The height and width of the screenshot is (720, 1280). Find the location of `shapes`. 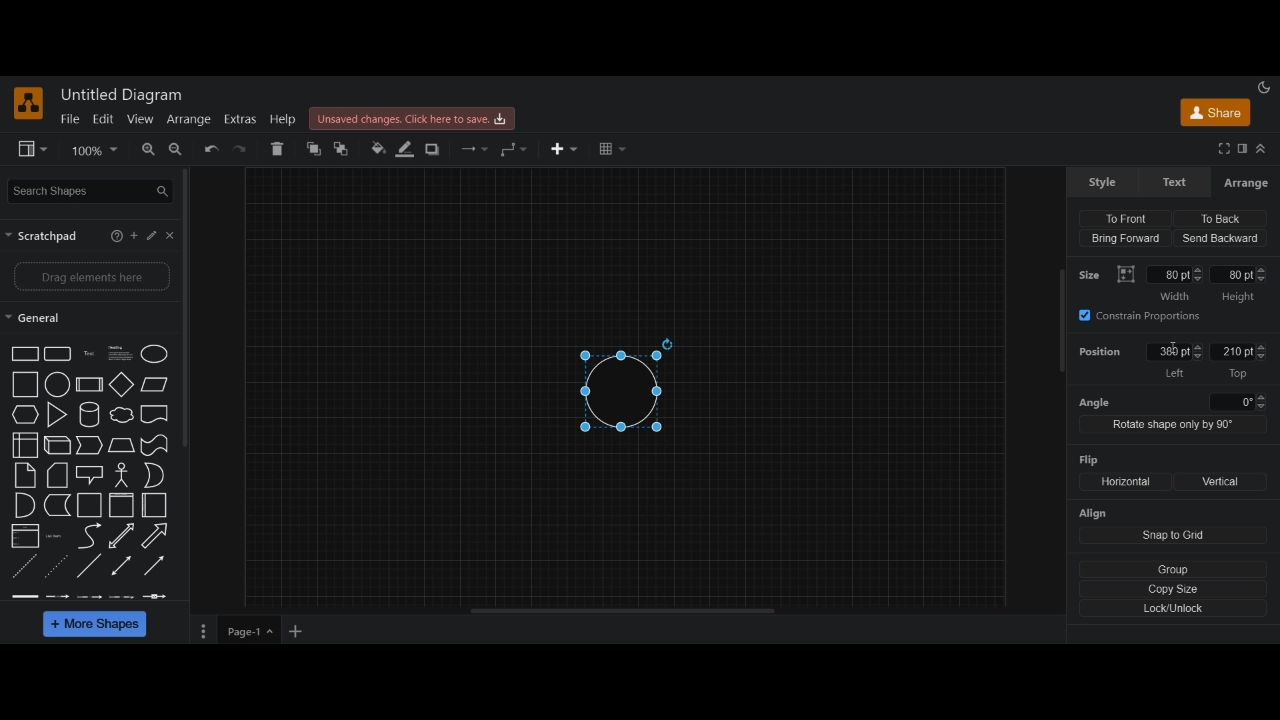

shapes is located at coordinates (25, 354).